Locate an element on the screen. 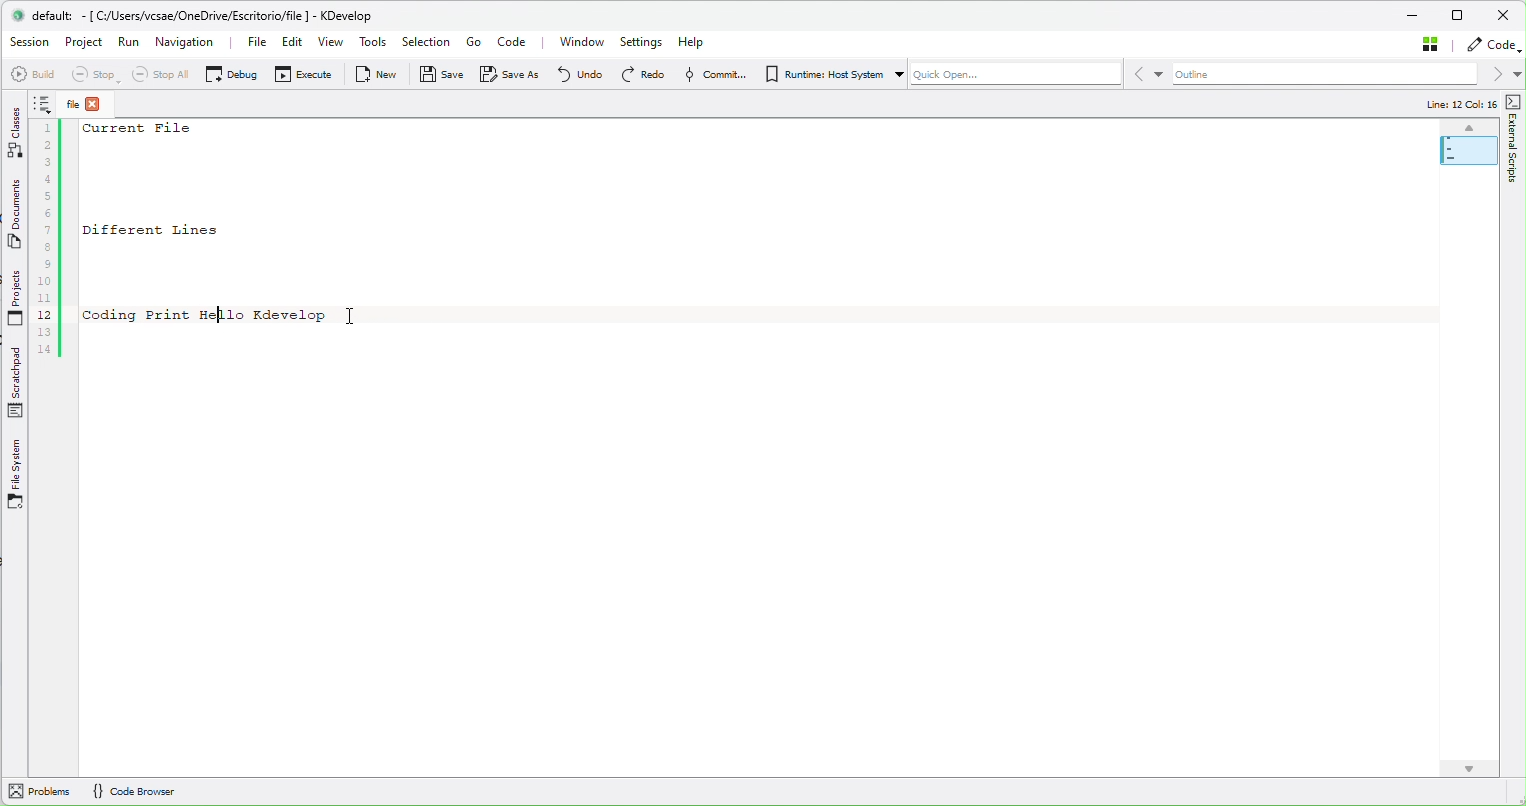 This screenshot has height=806, width=1526. Navigation is located at coordinates (188, 39).